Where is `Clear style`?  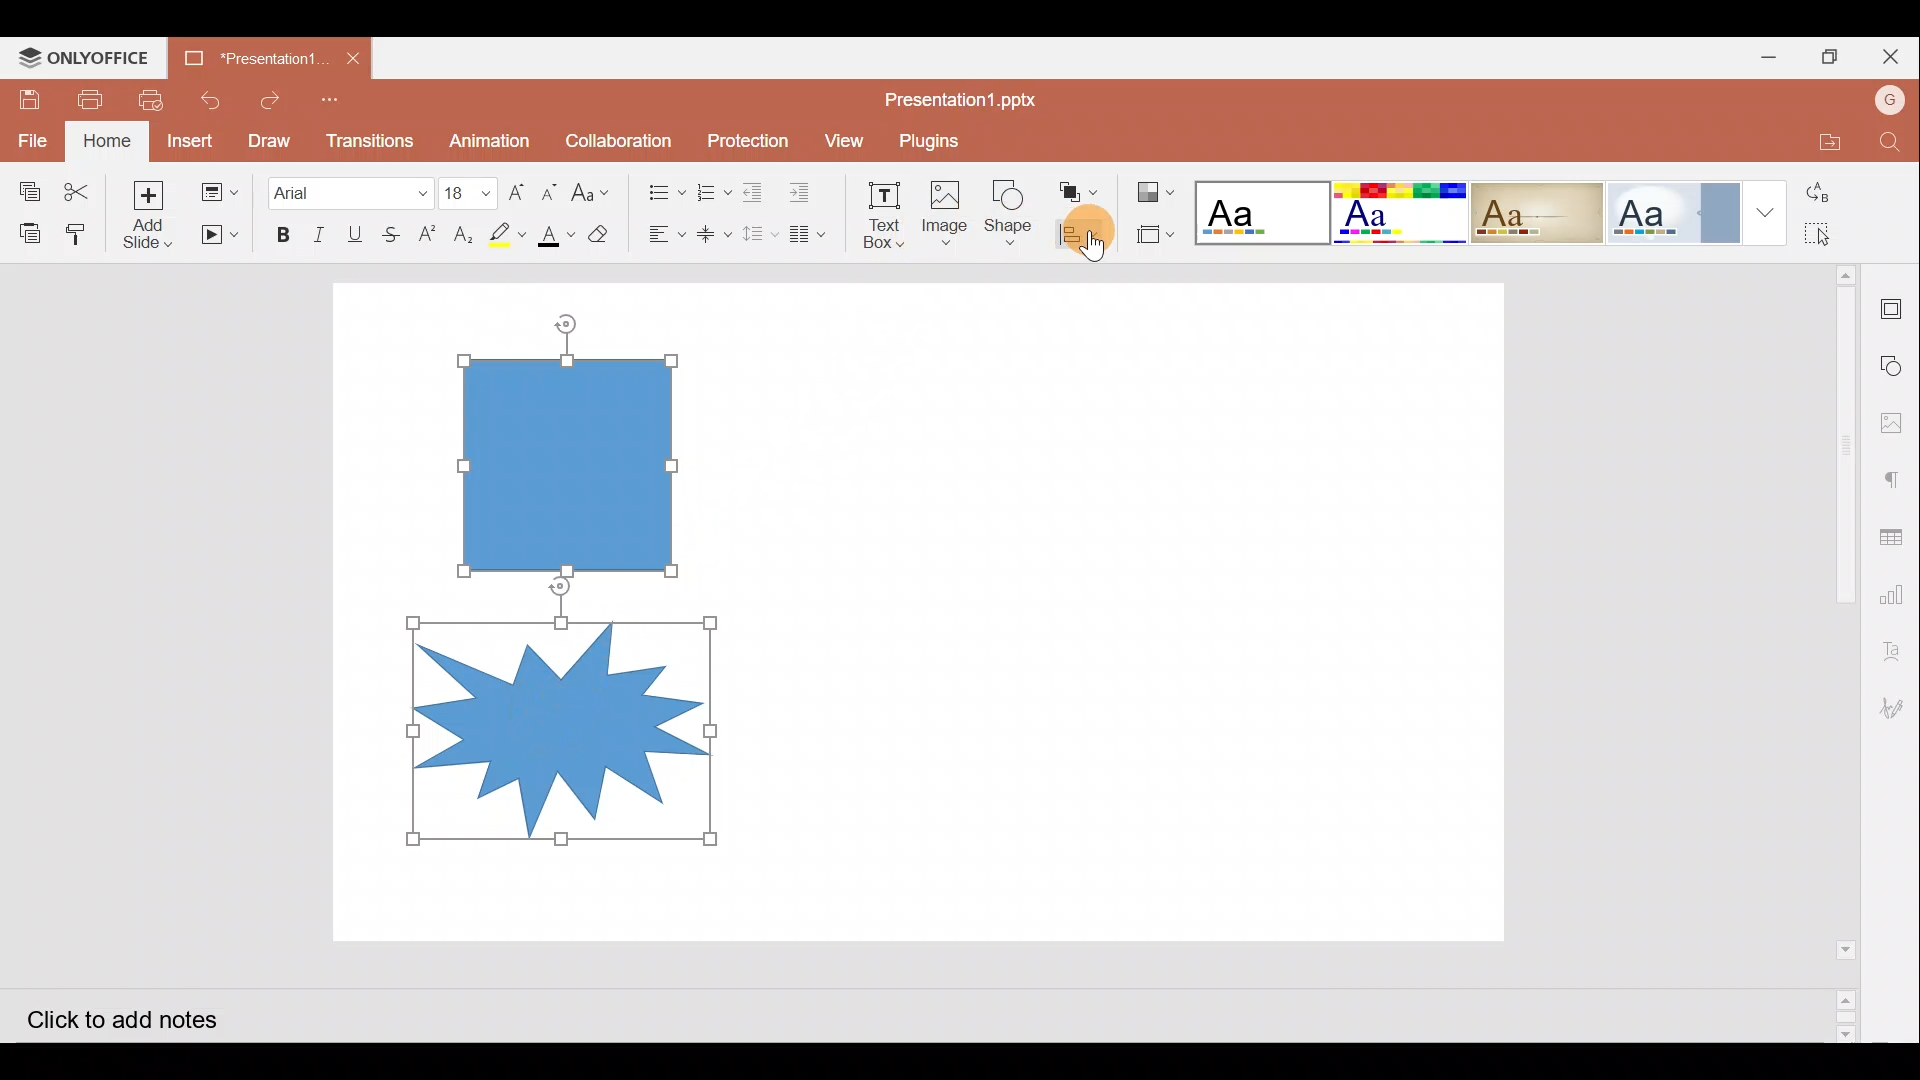 Clear style is located at coordinates (601, 232).